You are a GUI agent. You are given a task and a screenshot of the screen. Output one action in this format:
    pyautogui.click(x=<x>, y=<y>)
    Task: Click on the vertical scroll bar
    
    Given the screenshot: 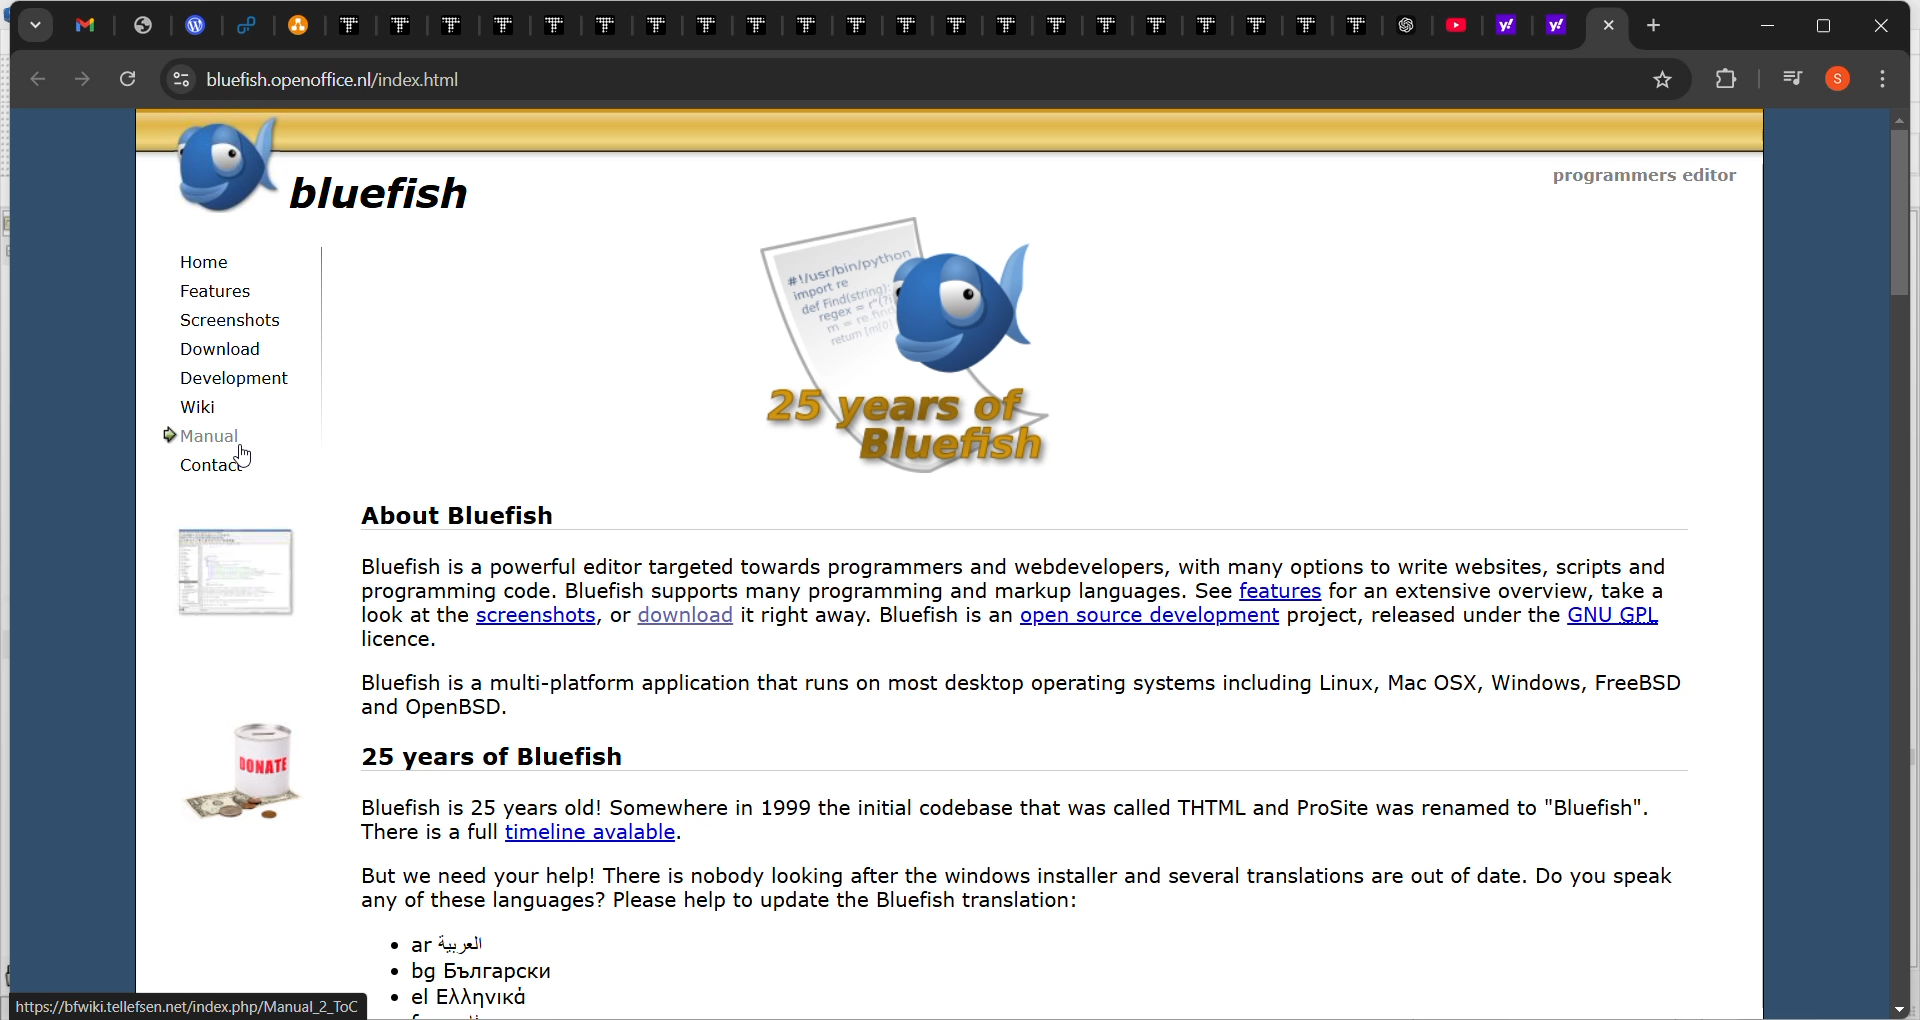 What is the action you would take?
    pyautogui.click(x=1900, y=215)
    